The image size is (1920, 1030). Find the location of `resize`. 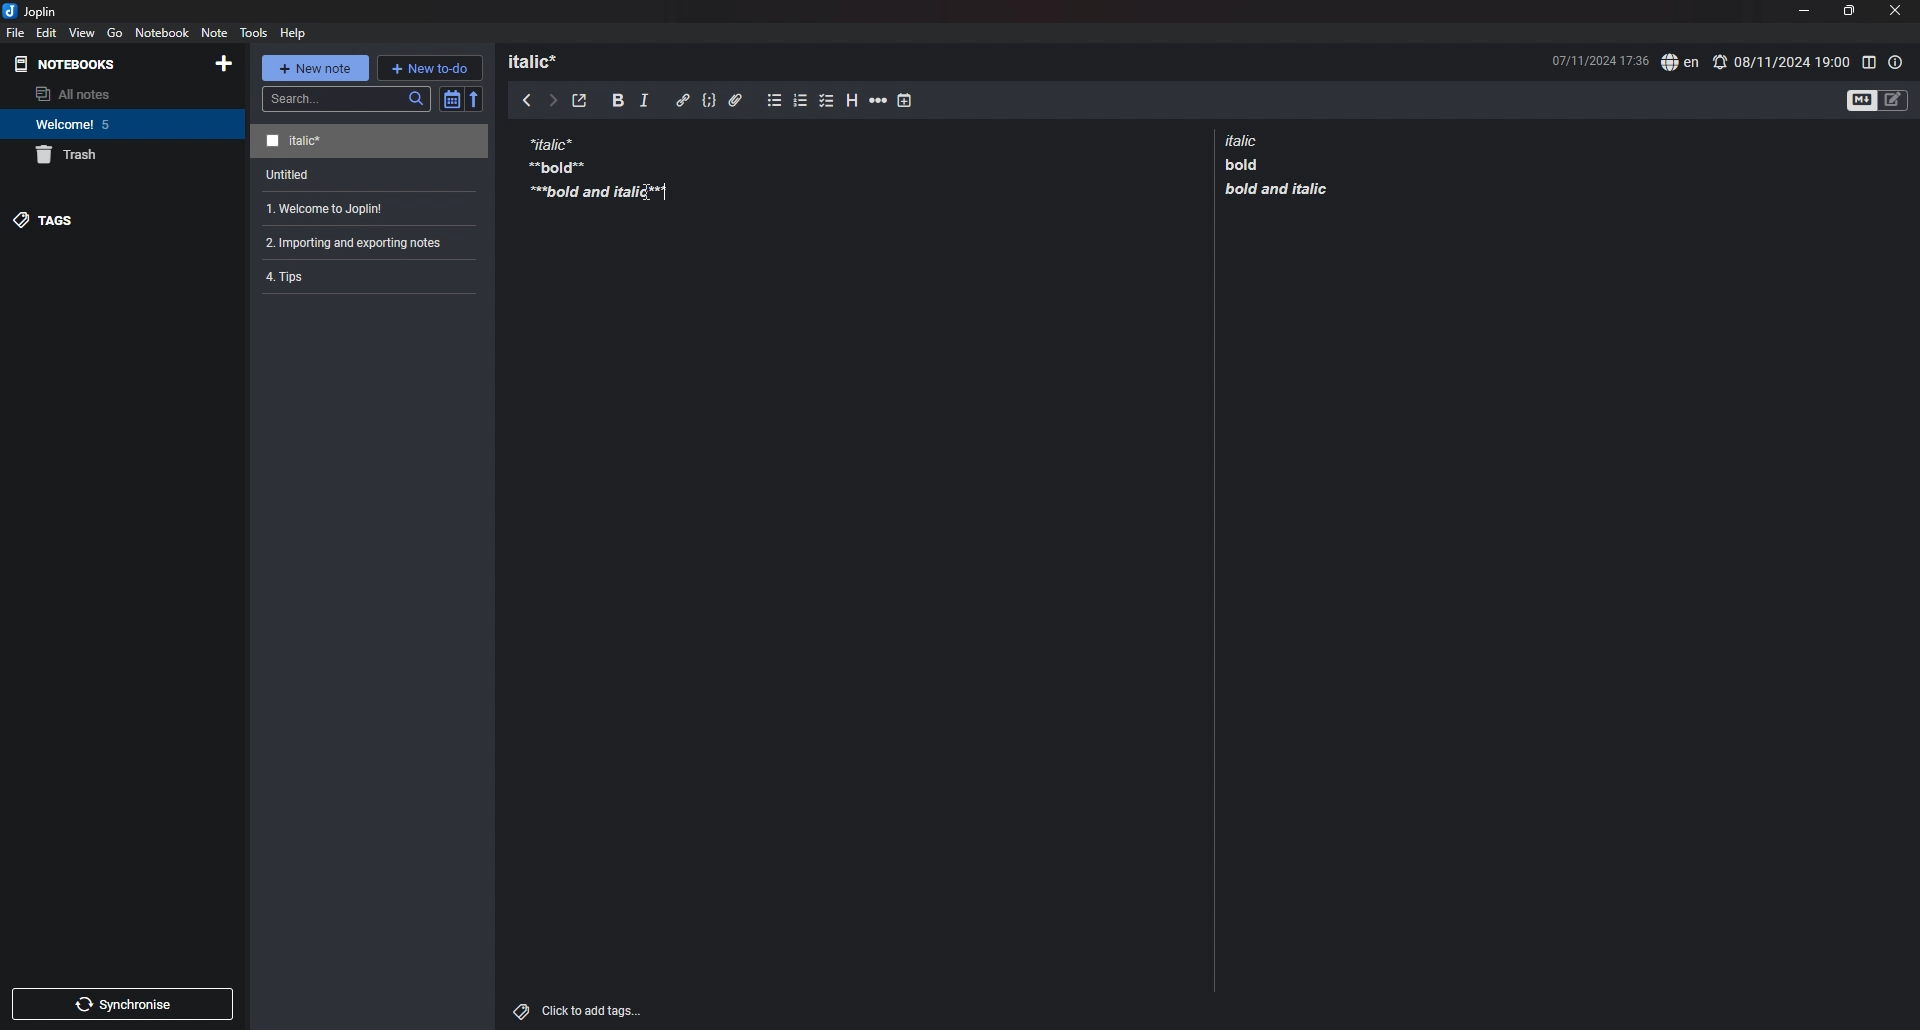

resize is located at coordinates (1848, 11).